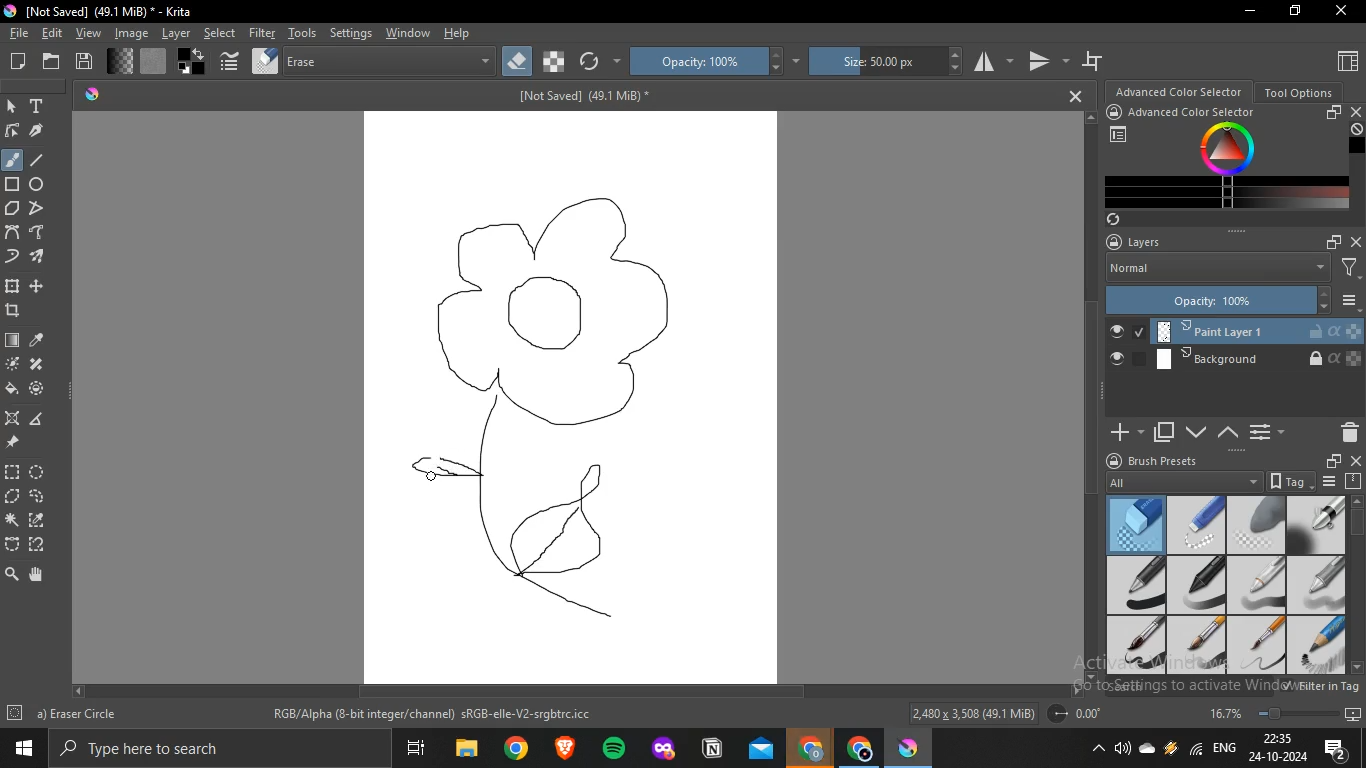 This screenshot has height=768, width=1366. Describe the element at coordinates (1080, 713) in the screenshot. I see `Radius` at that location.